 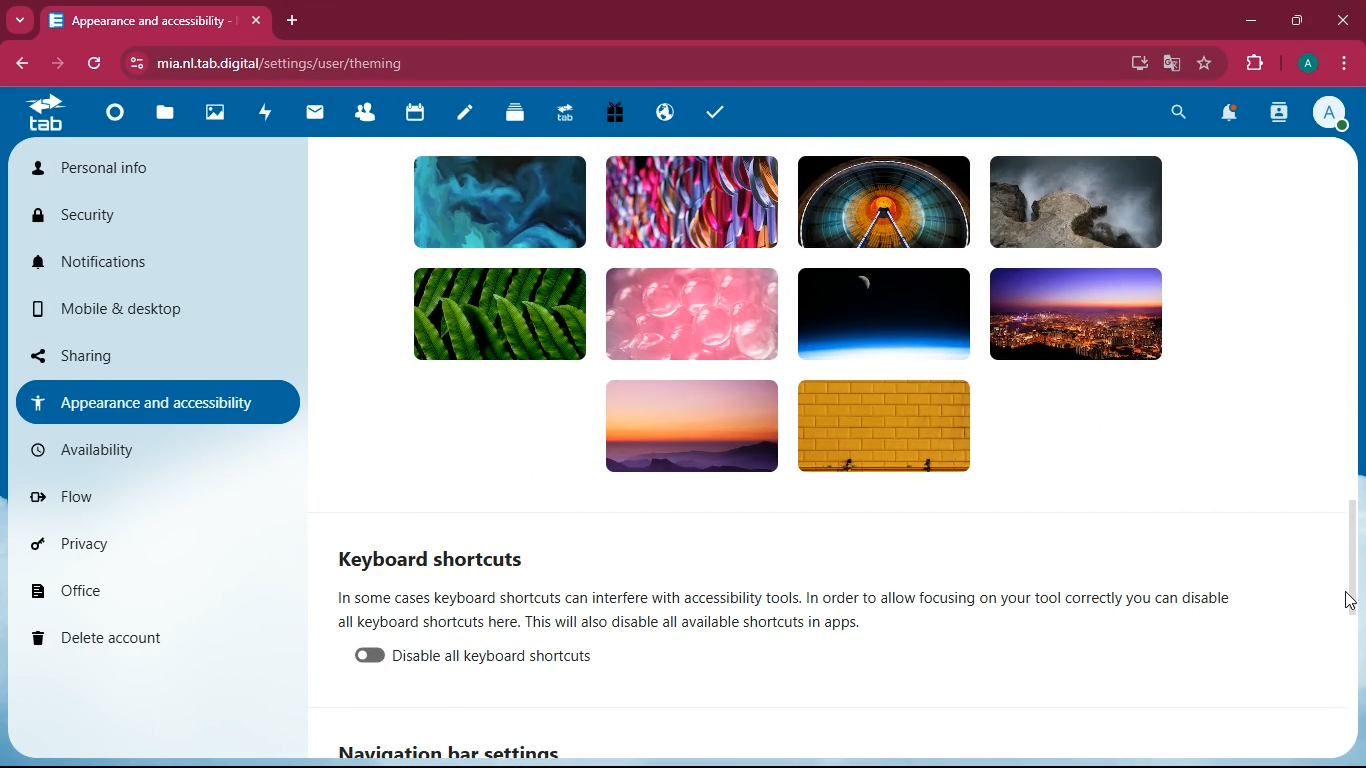 What do you see at coordinates (161, 641) in the screenshot?
I see `delete` at bounding box center [161, 641].